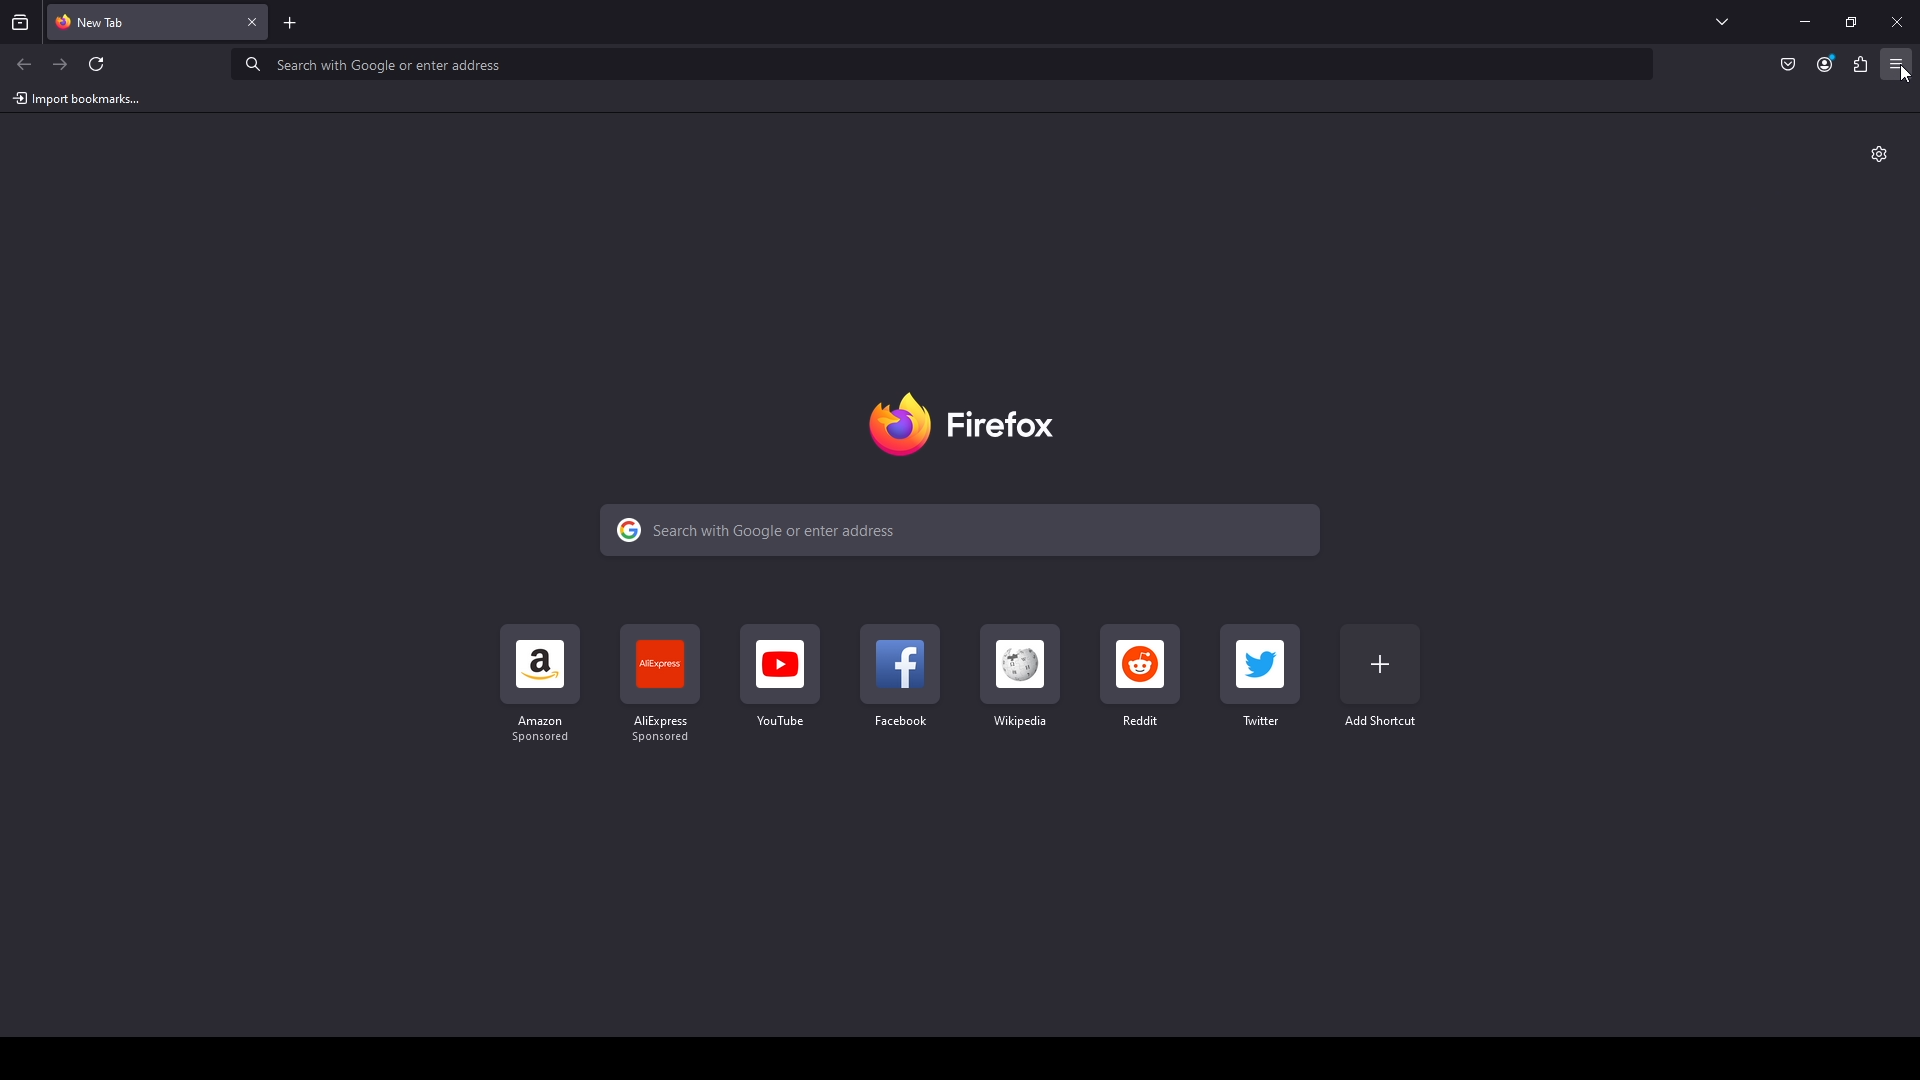 The height and width of the screenshot is (1080, 1920). I want to click on Account, so click(1825, 64).